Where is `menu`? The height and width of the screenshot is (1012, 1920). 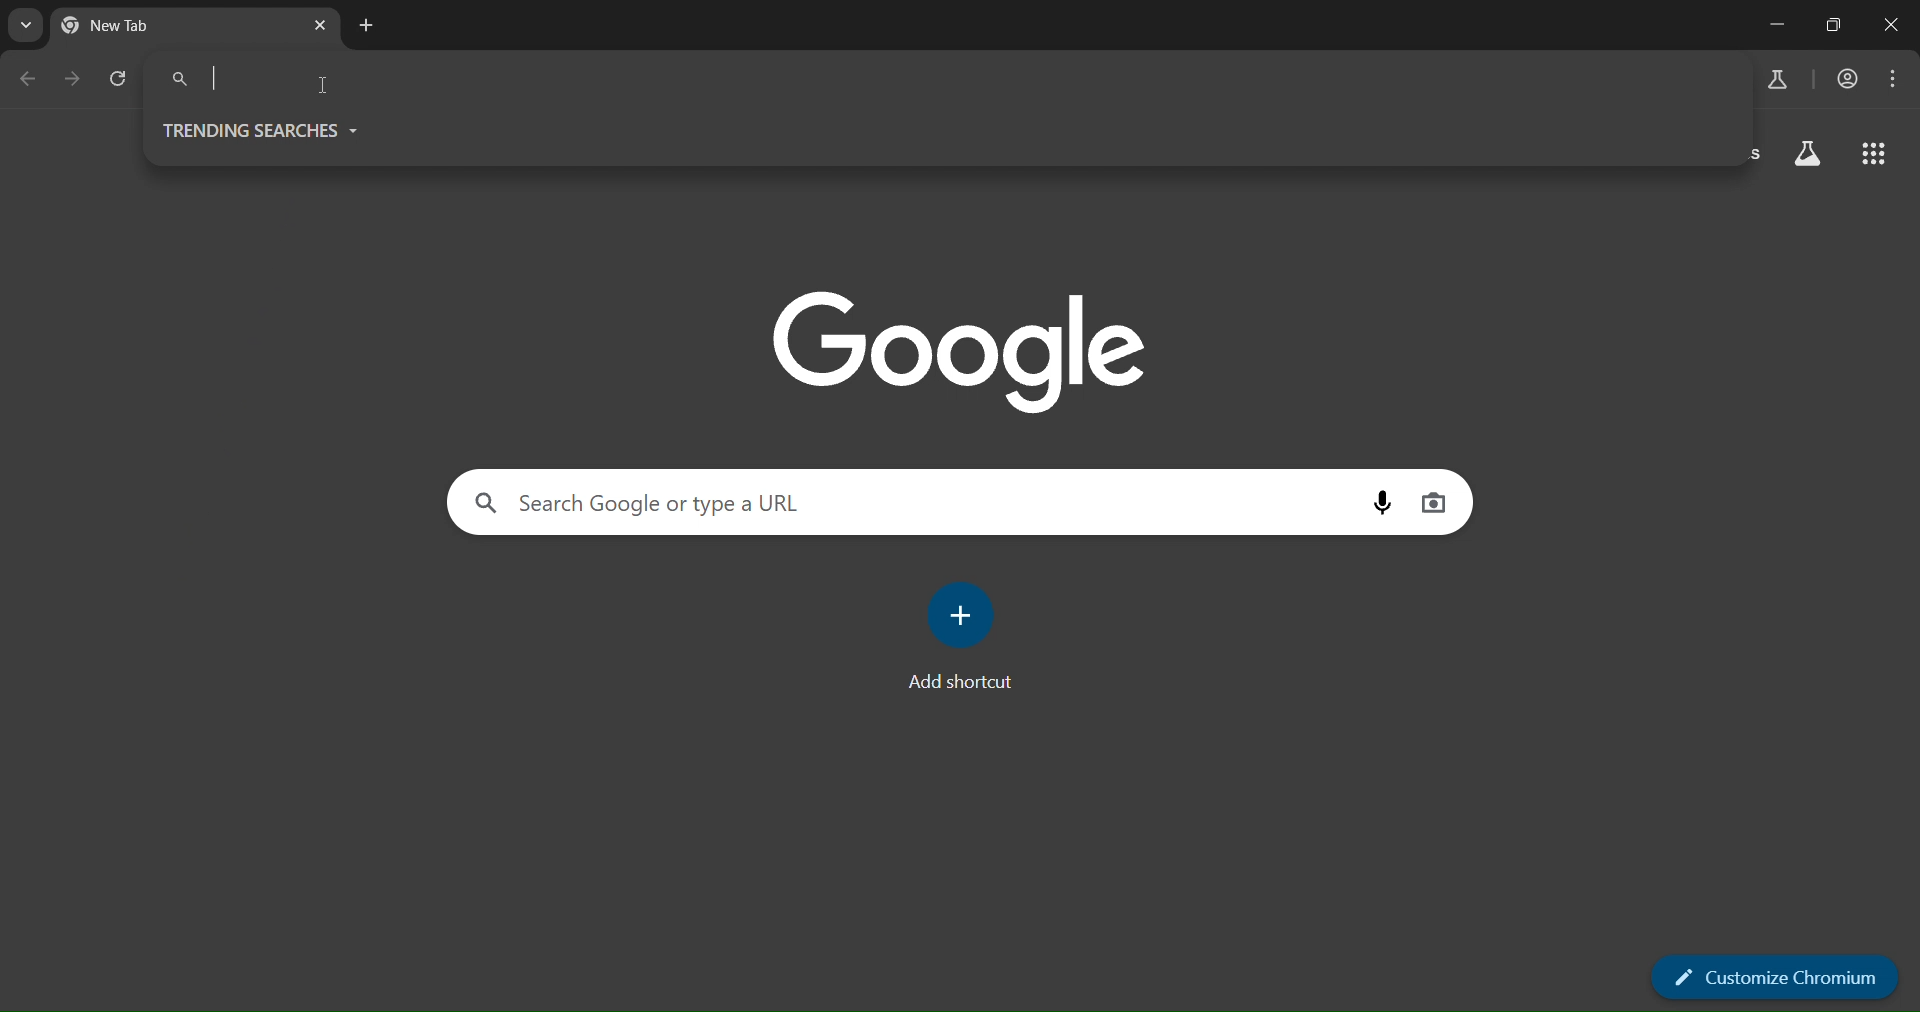 menu is located at coordinates (1894, 80).